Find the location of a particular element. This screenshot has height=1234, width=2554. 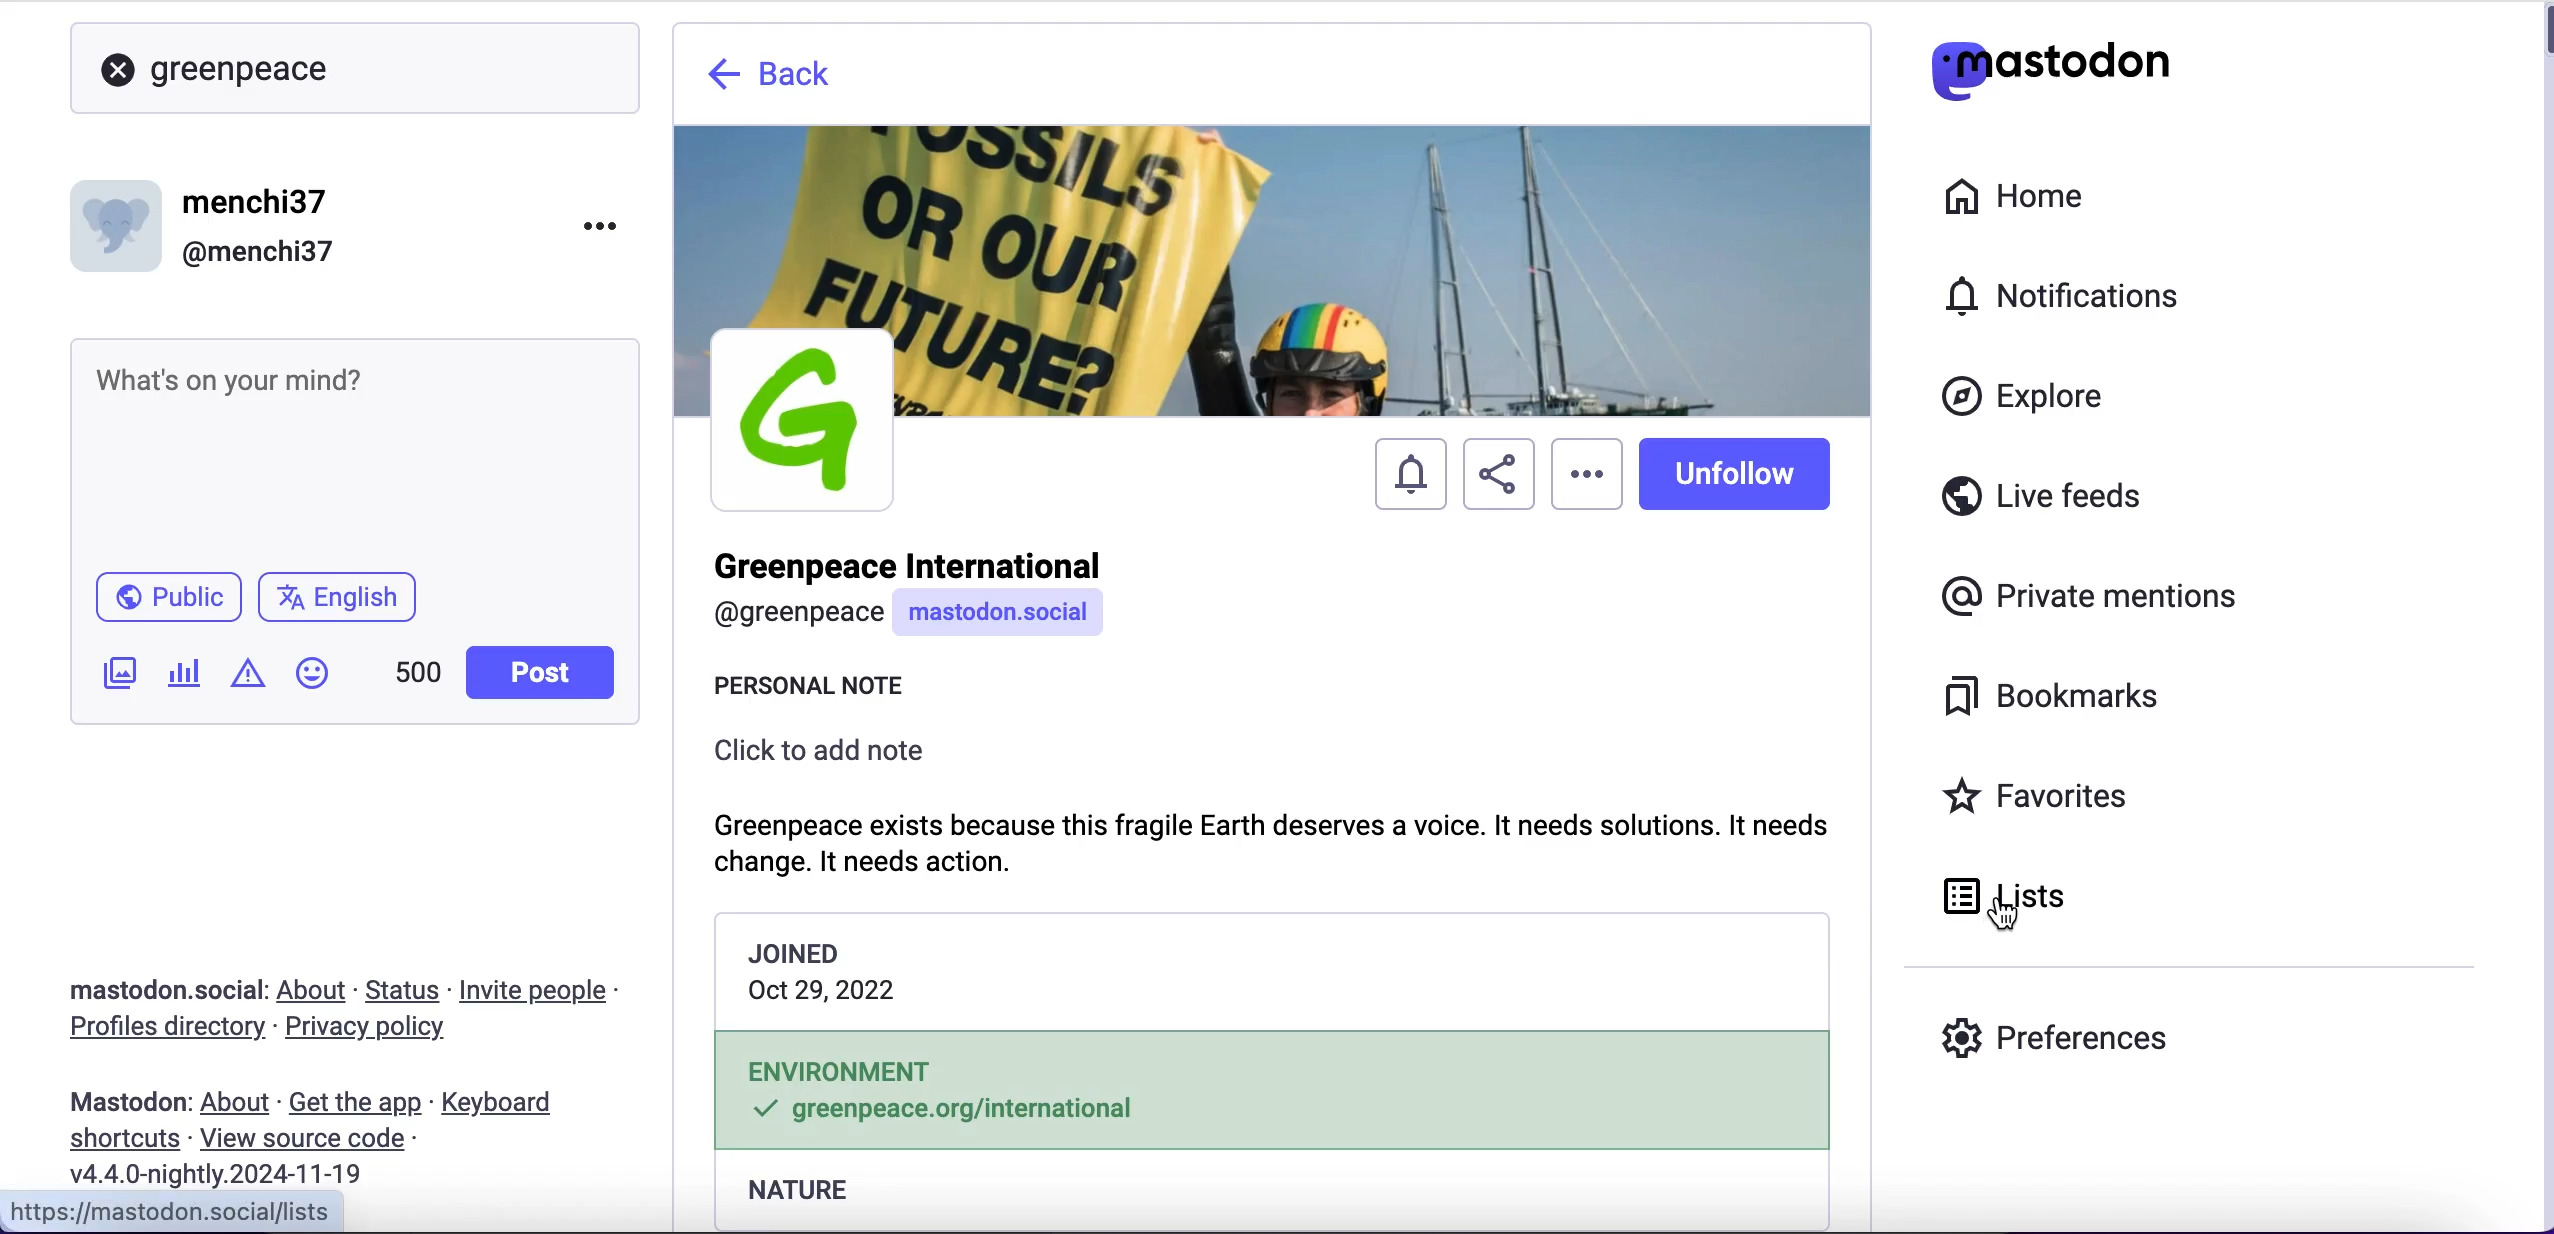

privacy policy is located at coordinates (383, 1030).